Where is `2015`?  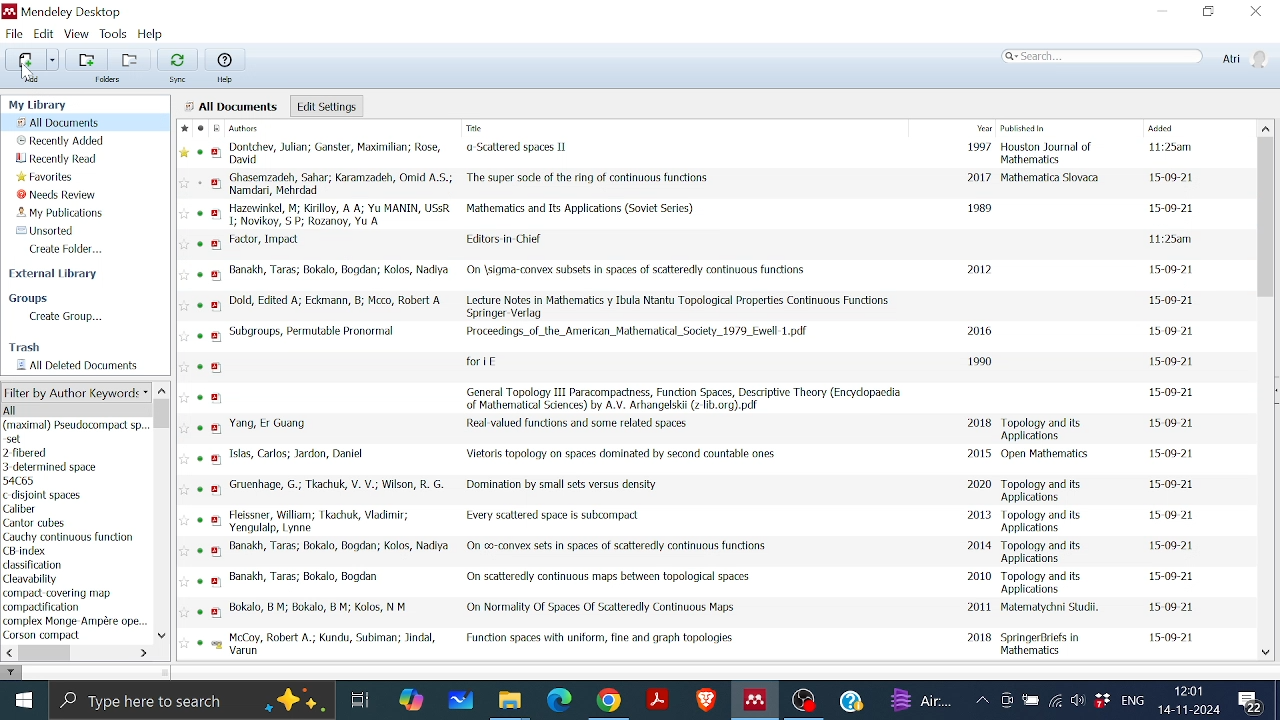
2015 is located at coordinates (976, 453).